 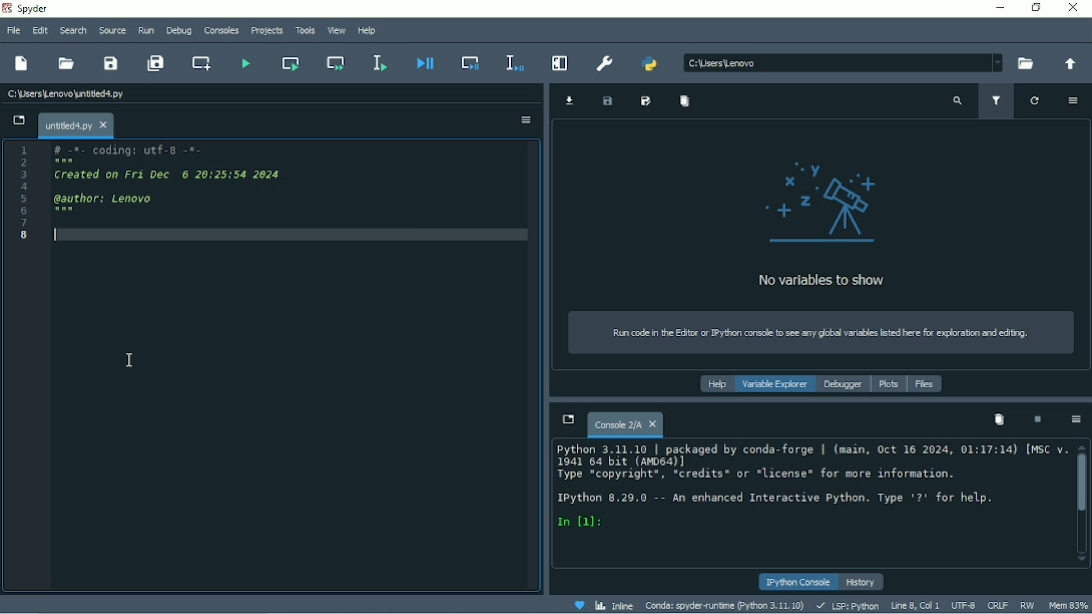 What do you see at coordinates (1083, 445) in the screenshot?
I see `scroll up` at bounding box center [1083, 445].